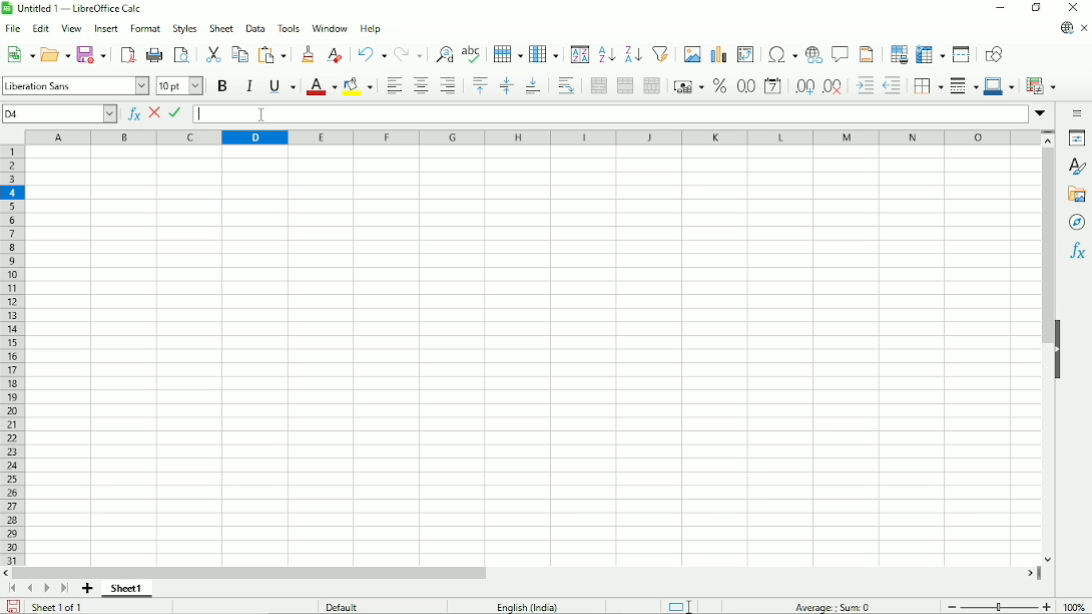 Image resolution: width=1092 pixels, height=614 pixels. I want to click on Edit, so click(40, 29).